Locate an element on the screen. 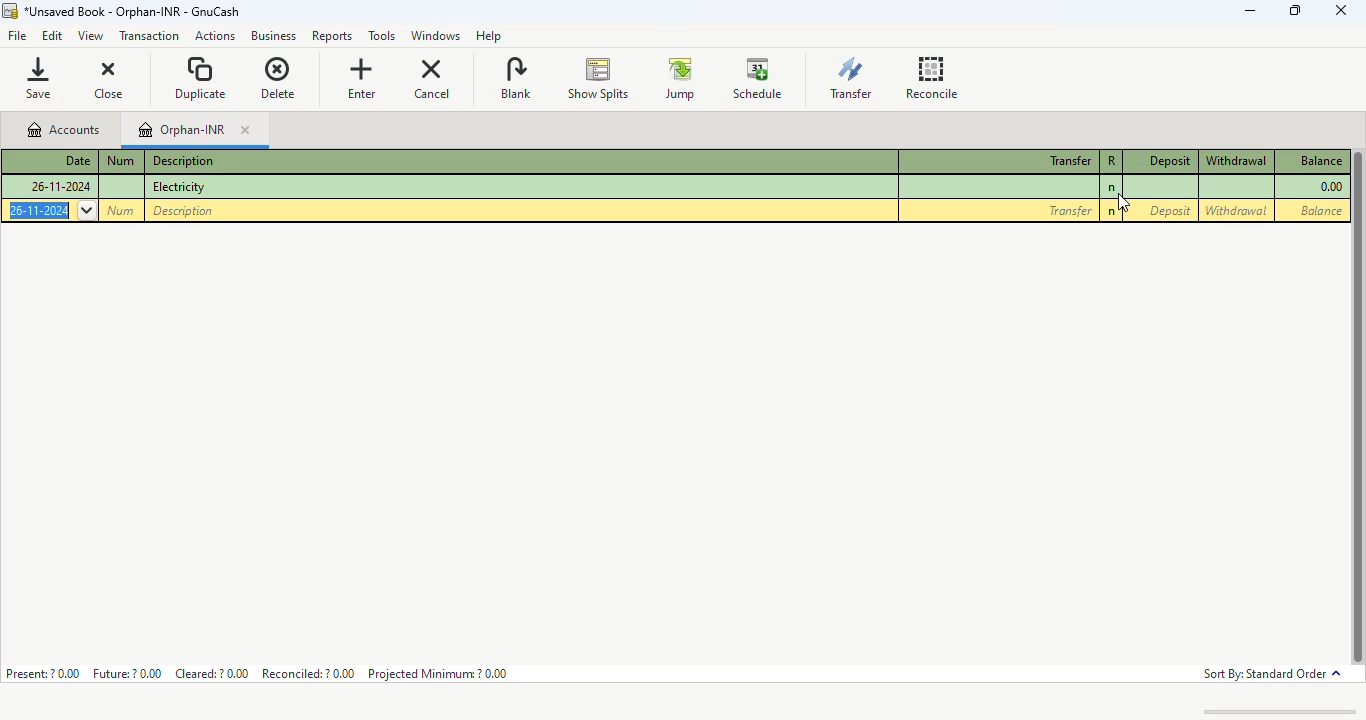 This screenshot has width=1366, height=720. reconciled: ? 0.00 is located at coordinates (308, 673).